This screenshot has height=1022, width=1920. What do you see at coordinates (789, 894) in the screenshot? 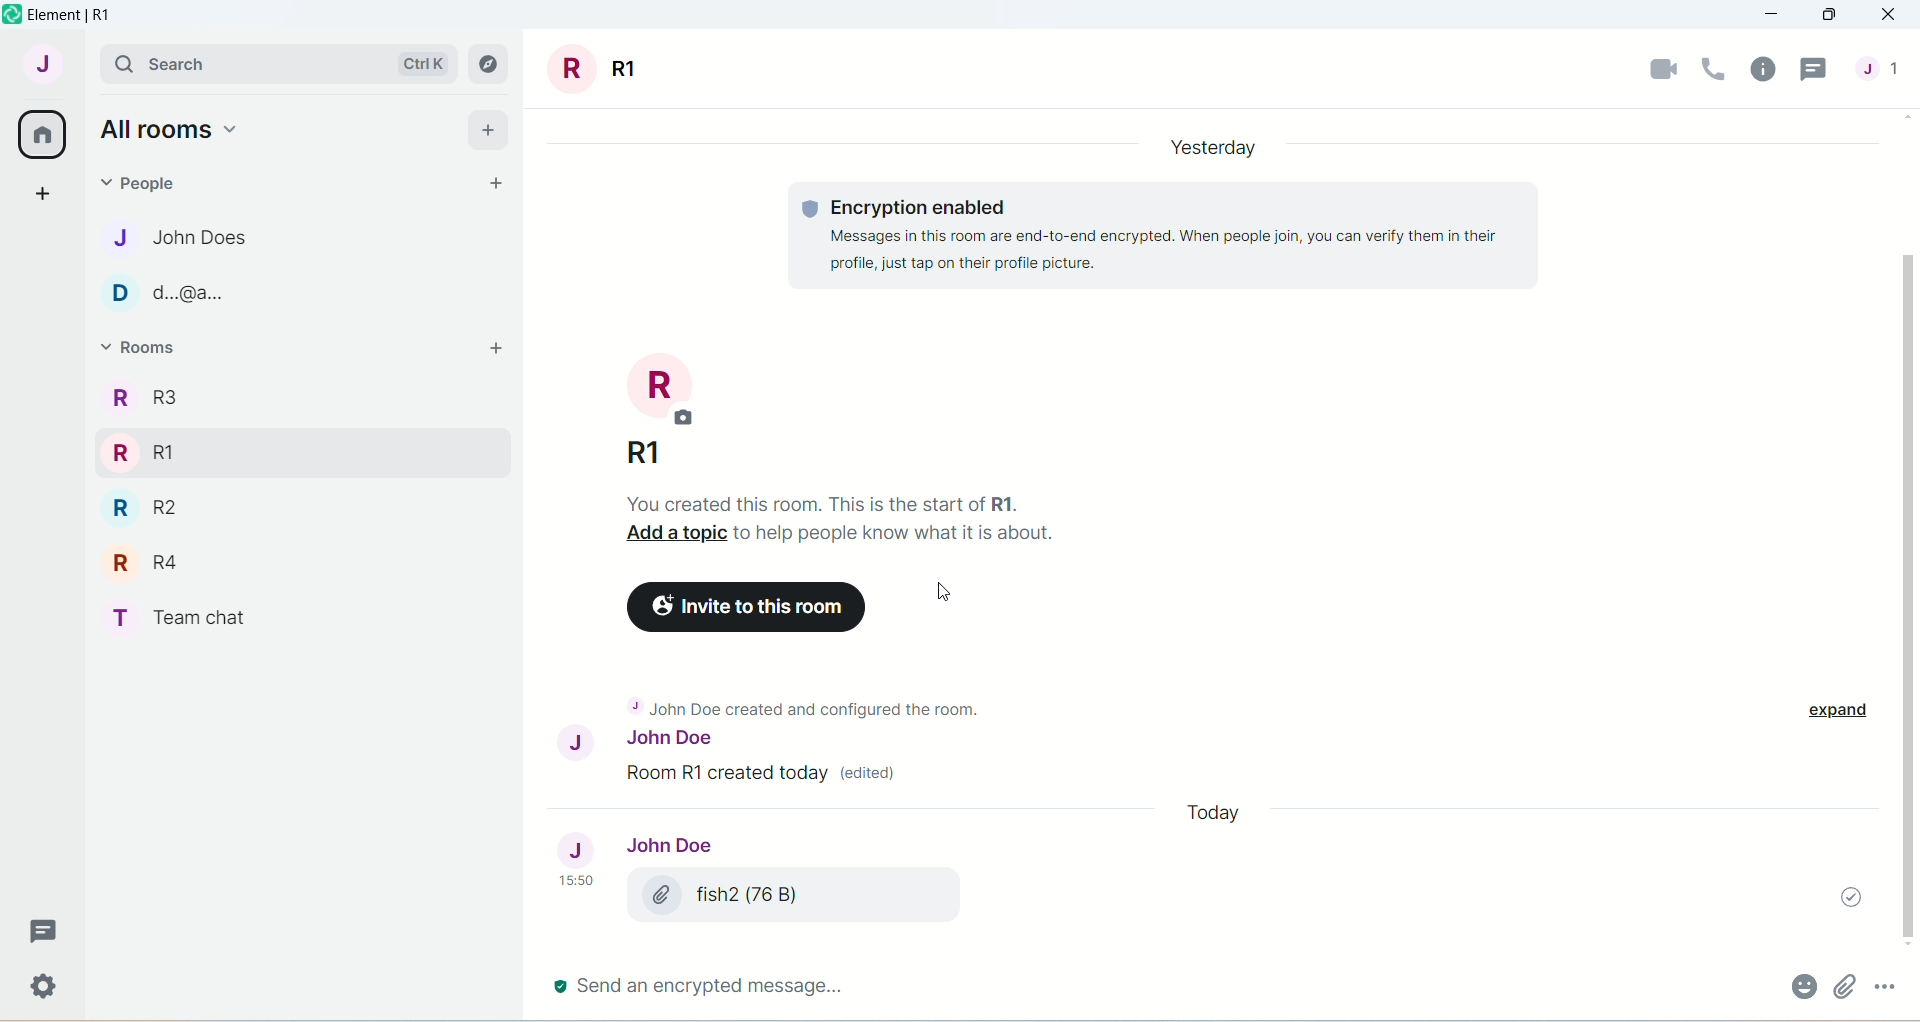
I see `fish (76 B)` at bounding box center [789, 894].